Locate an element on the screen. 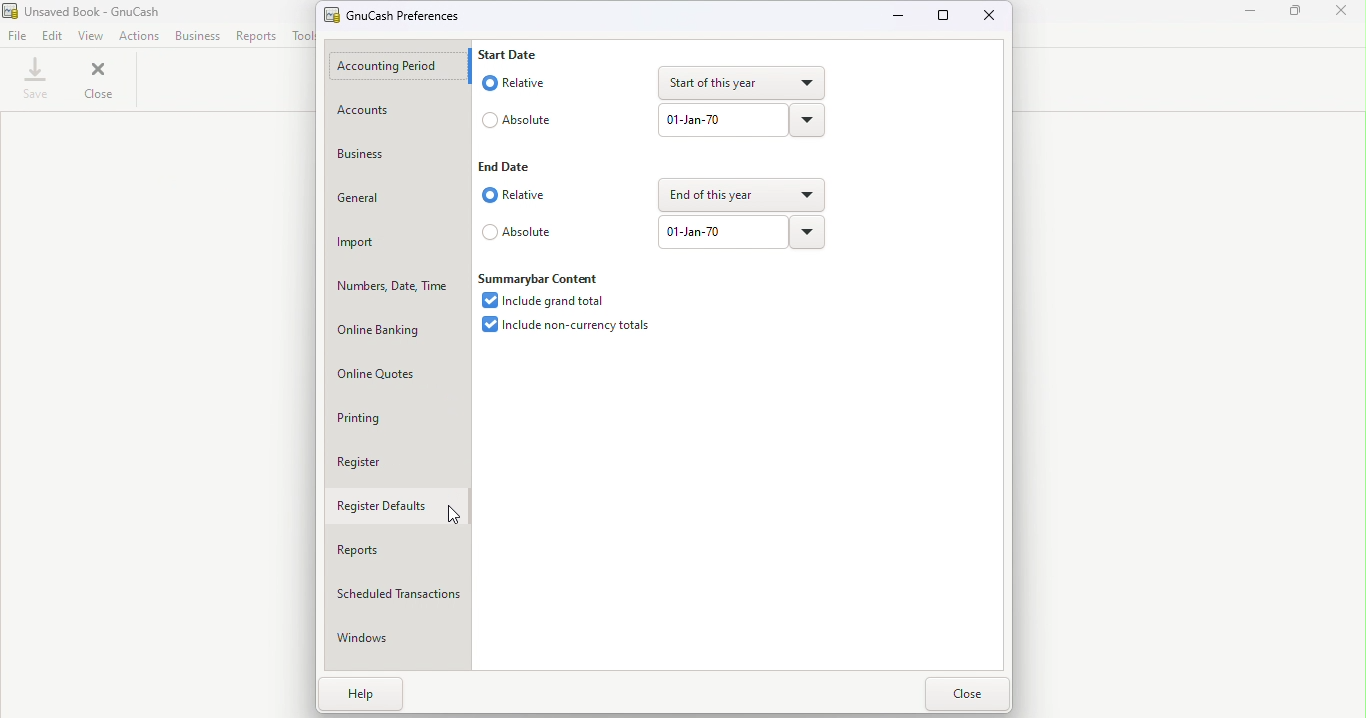  Maximize is located at coordinates (1295, 17).